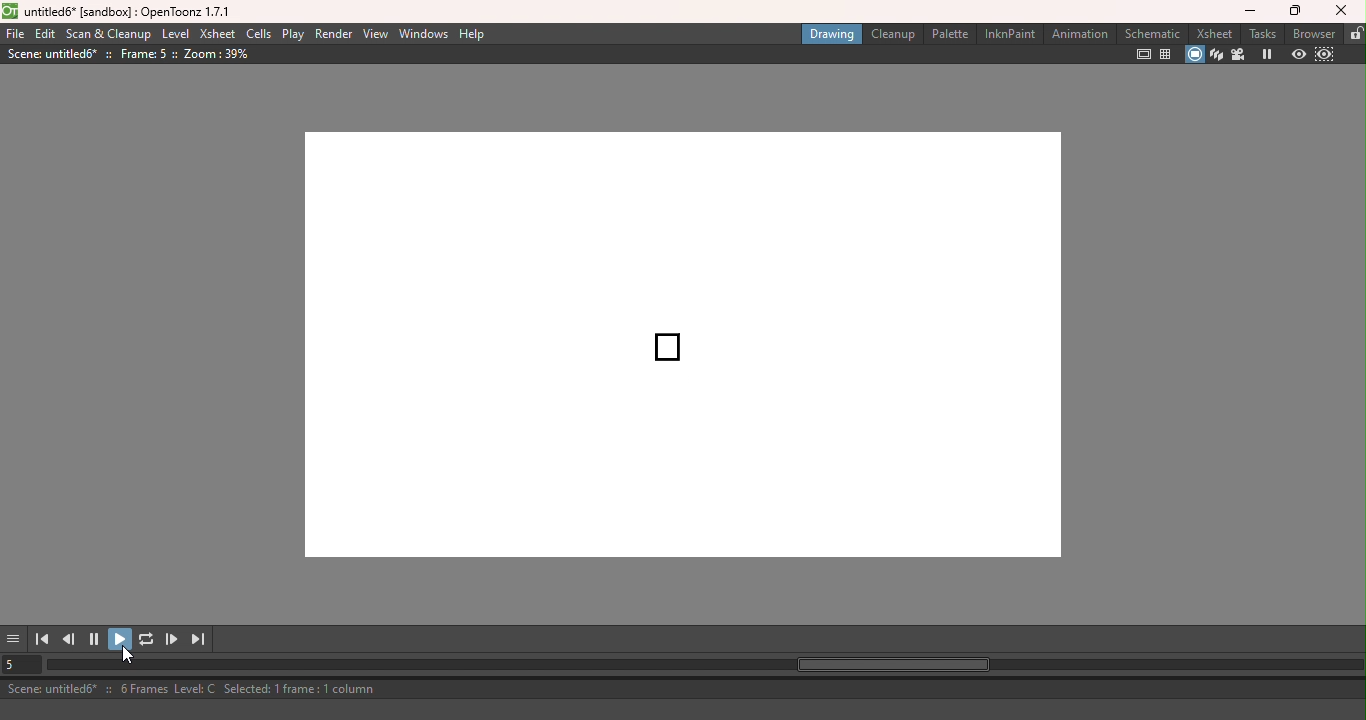  I want to click on Xsheet, so click(1214, 34).